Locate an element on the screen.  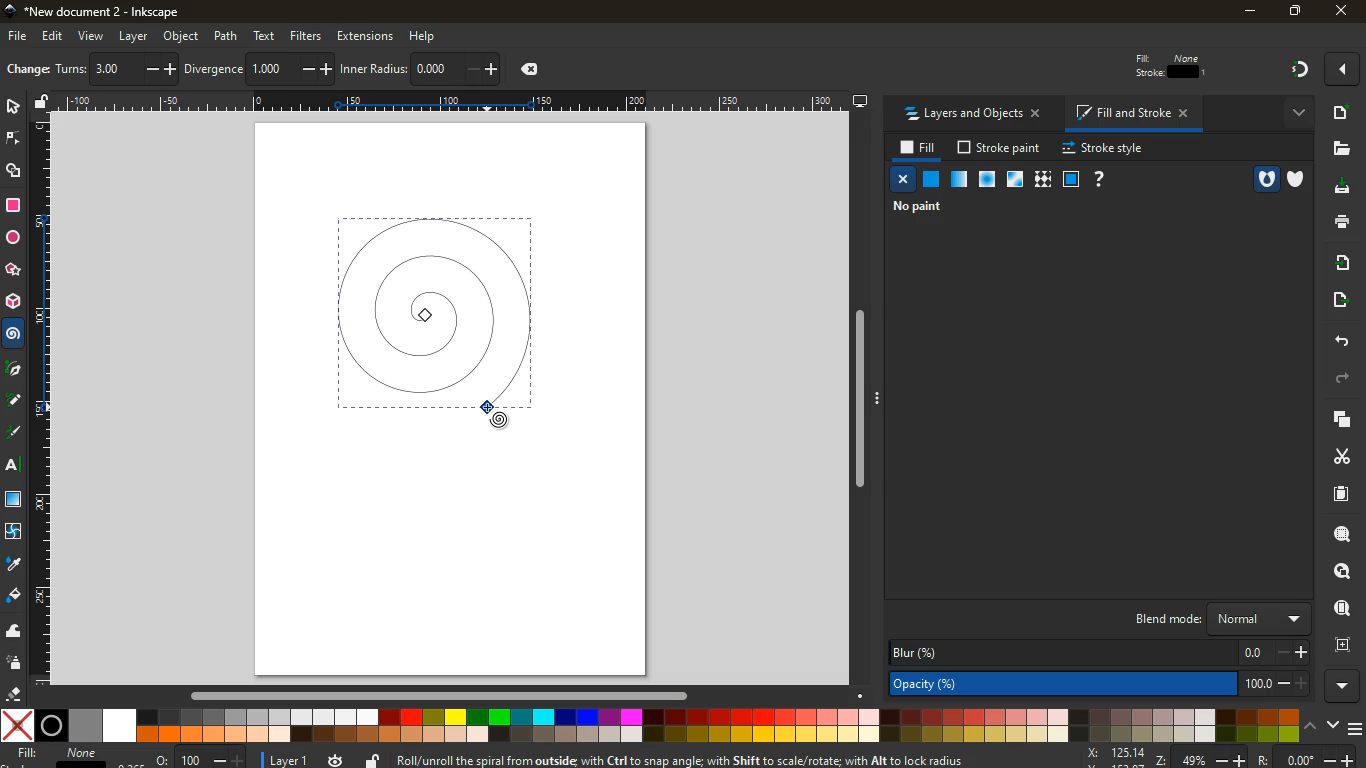
fill is located at coordinates (1173, 66).